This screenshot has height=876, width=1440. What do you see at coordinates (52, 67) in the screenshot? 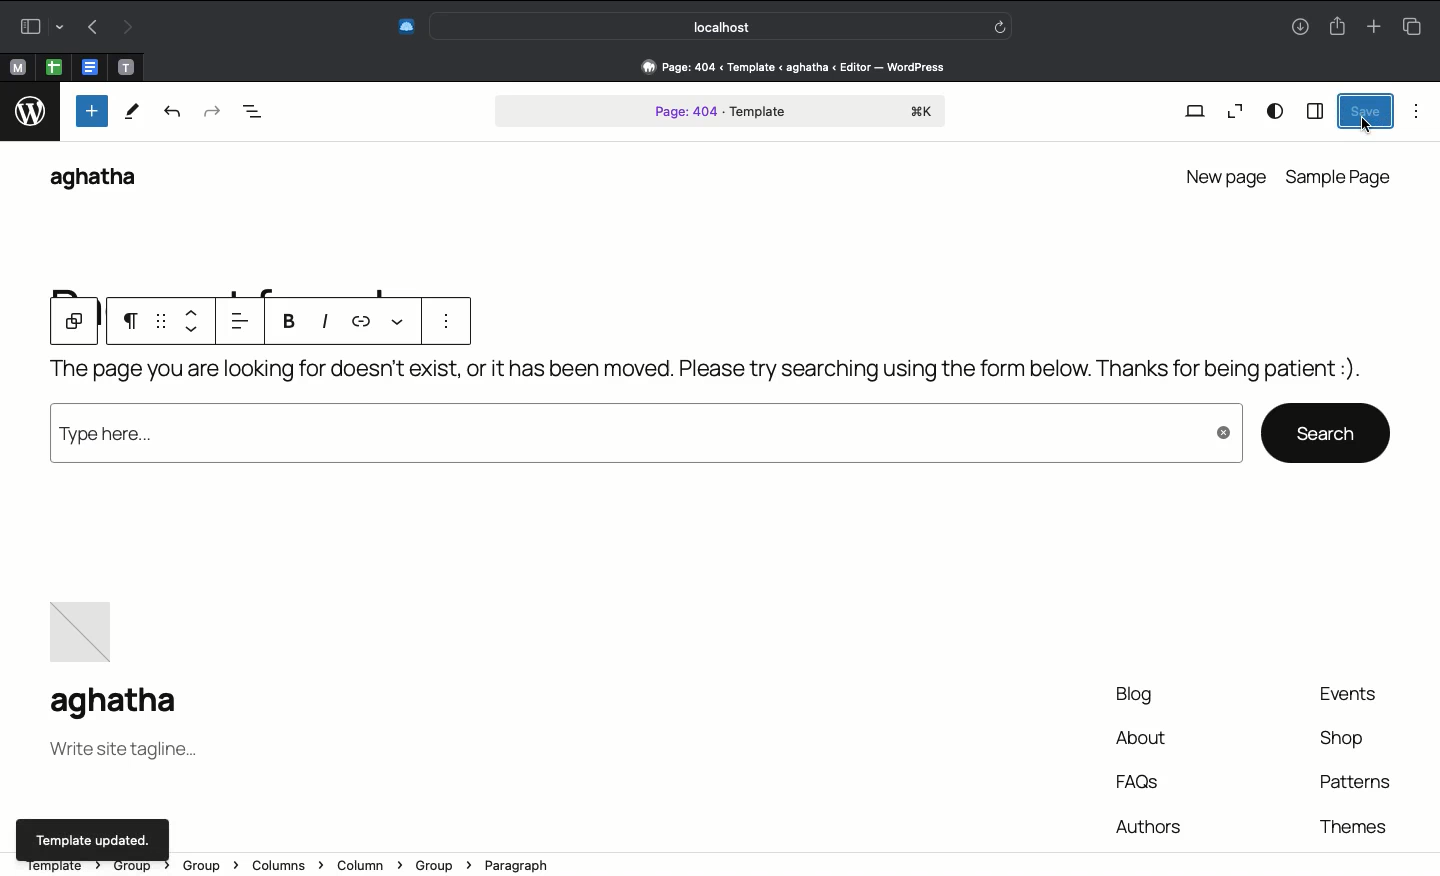
I see `open tab, google sheet` at bounding box center [52, 67].